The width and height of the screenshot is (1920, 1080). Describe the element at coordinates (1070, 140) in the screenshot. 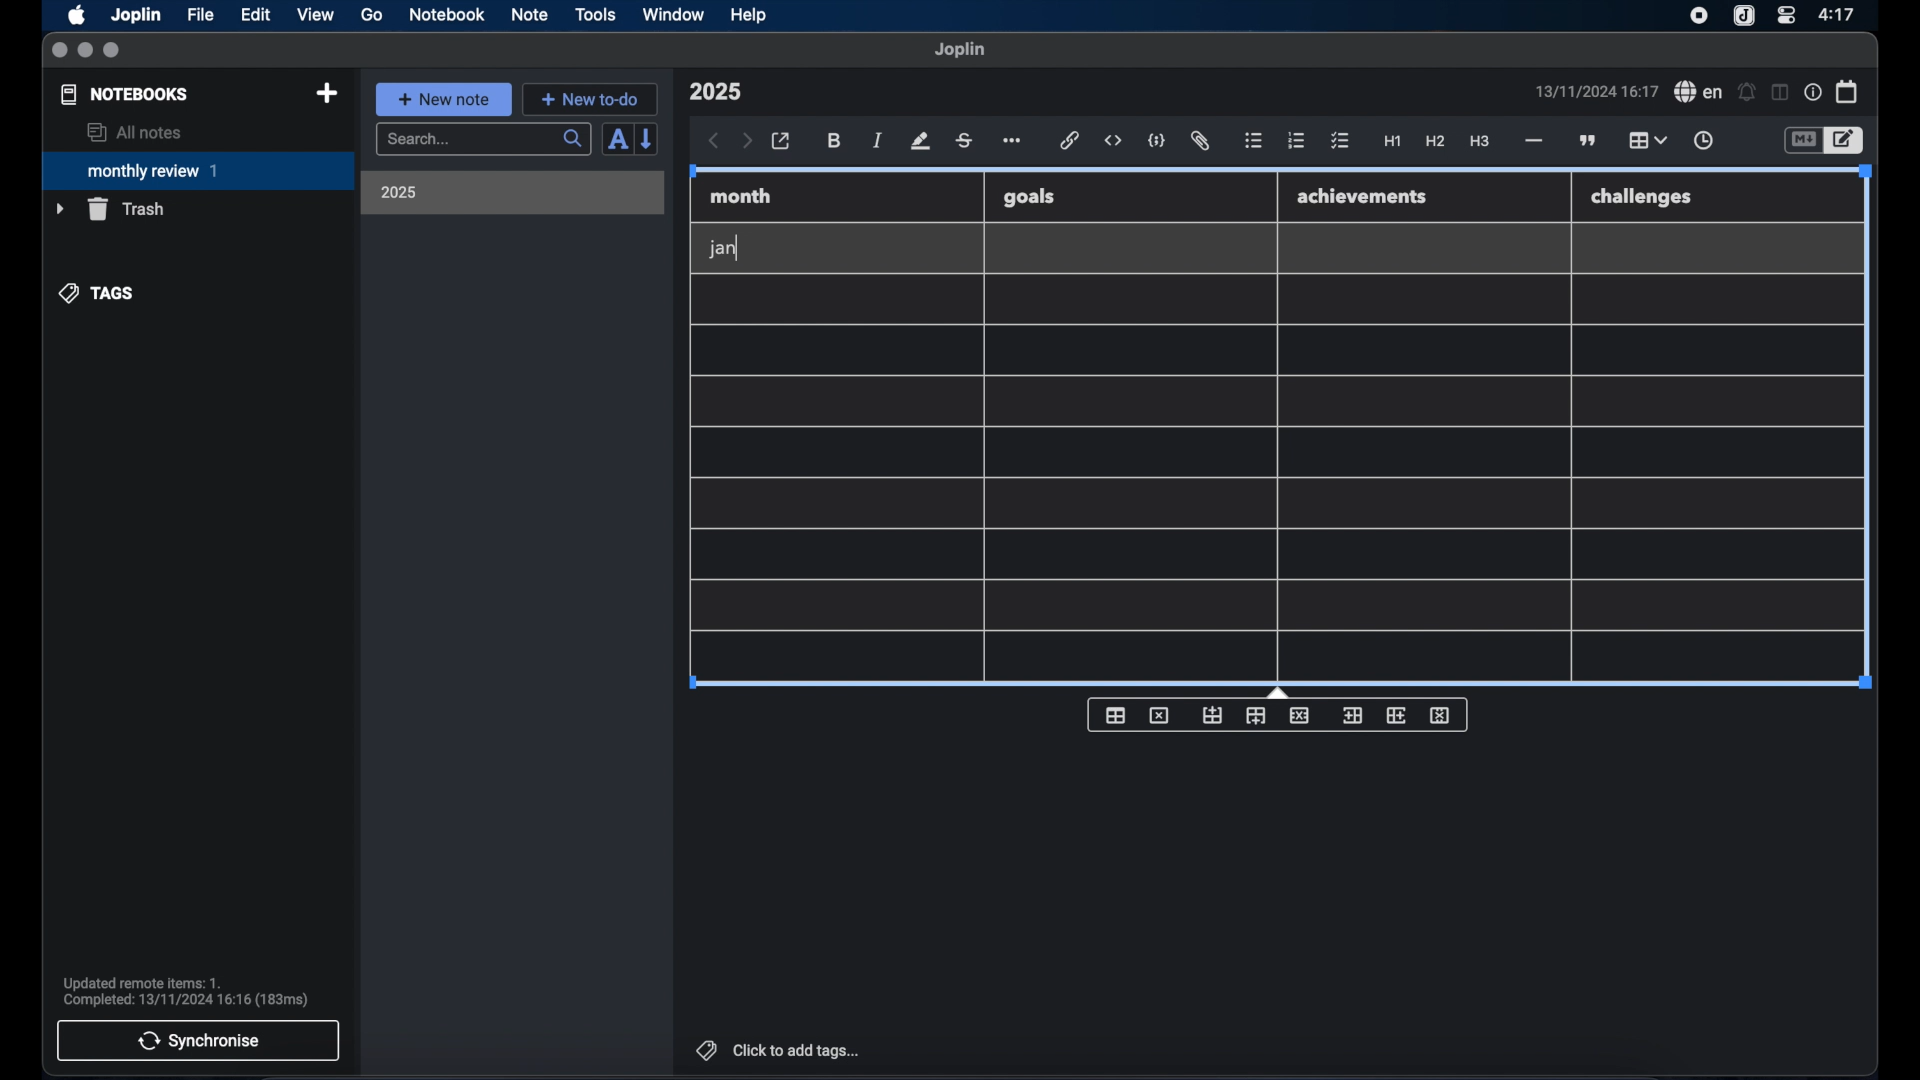

I see `hyperlink` at that location.